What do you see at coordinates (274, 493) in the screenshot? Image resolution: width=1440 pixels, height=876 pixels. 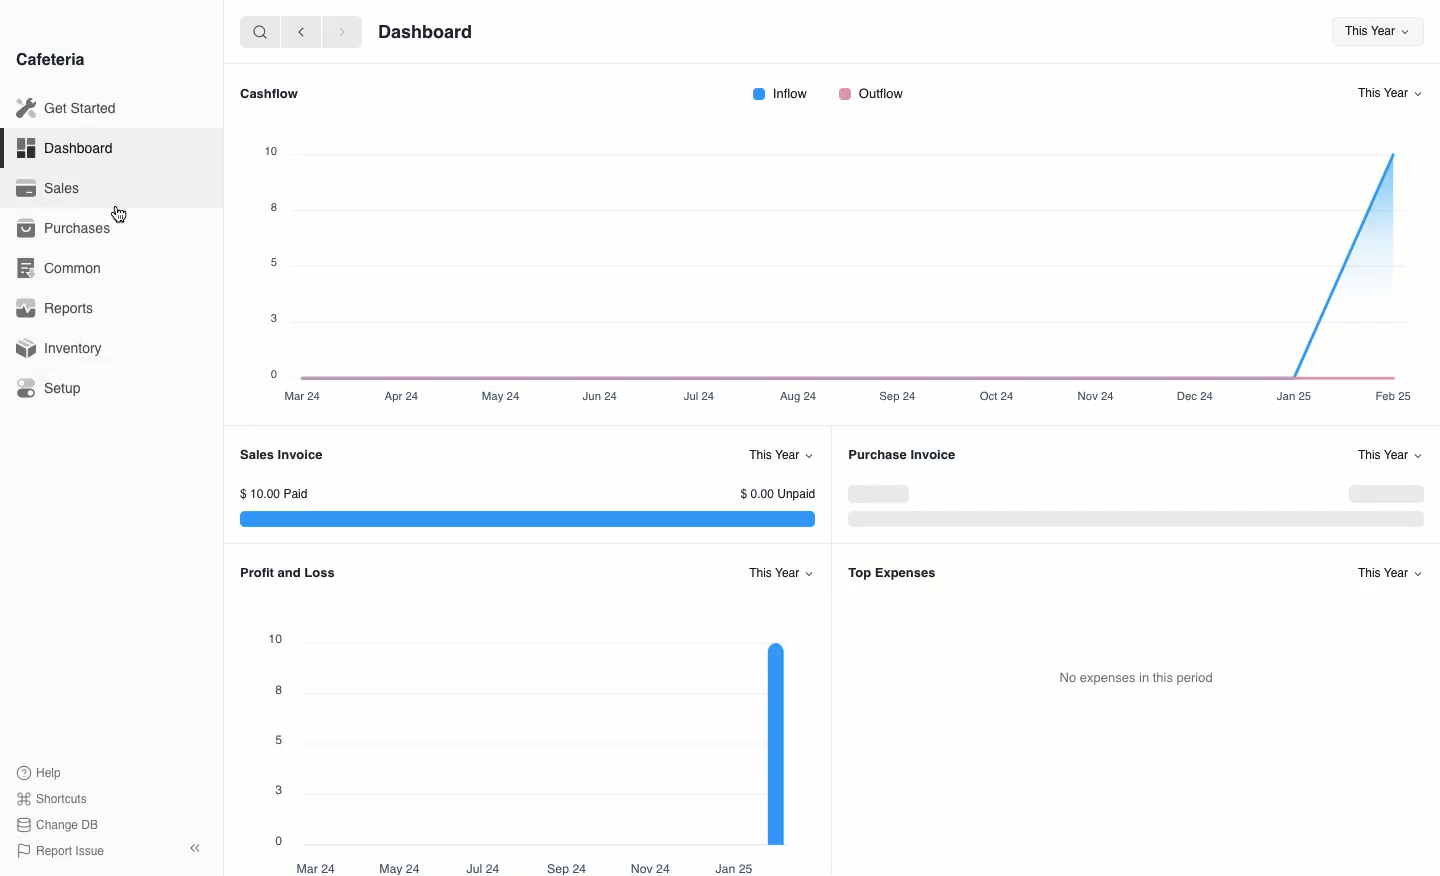 I see `$10.00 Paid` at bounding box center [274, 493].